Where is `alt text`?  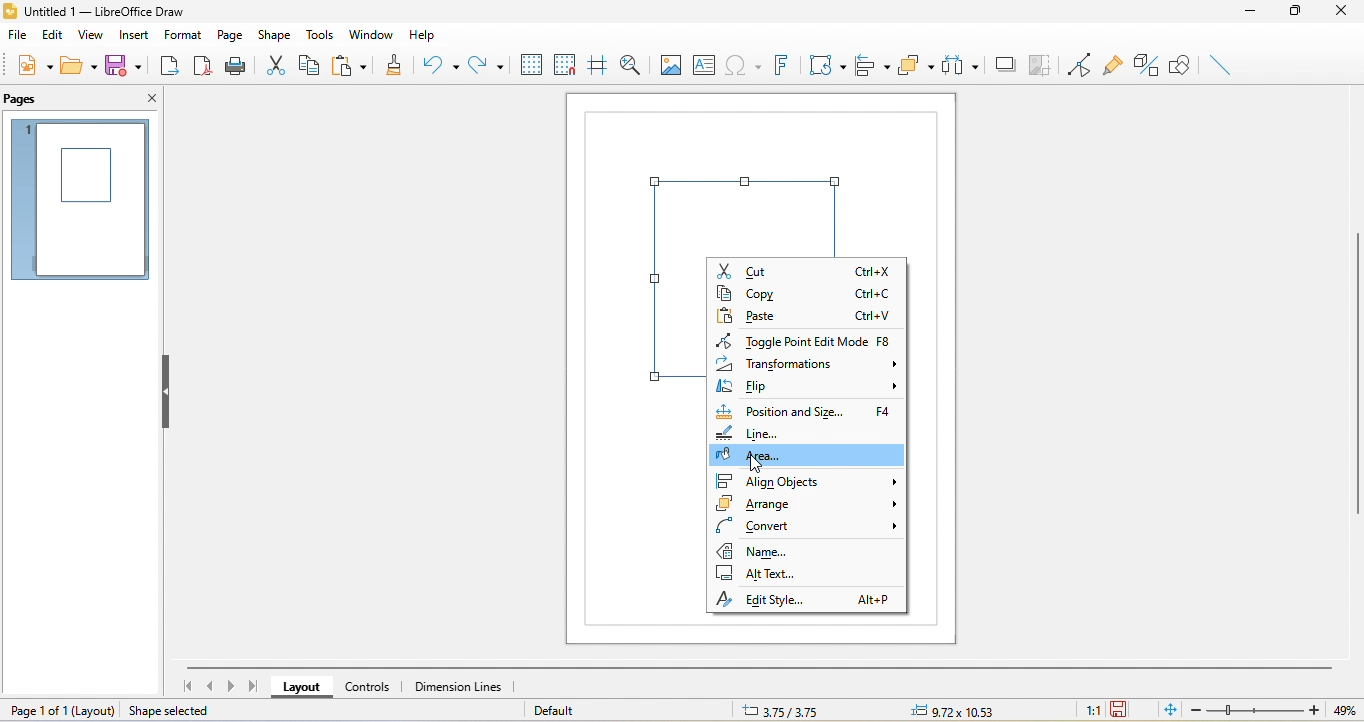 alt text is located at coordinates (760, 574).